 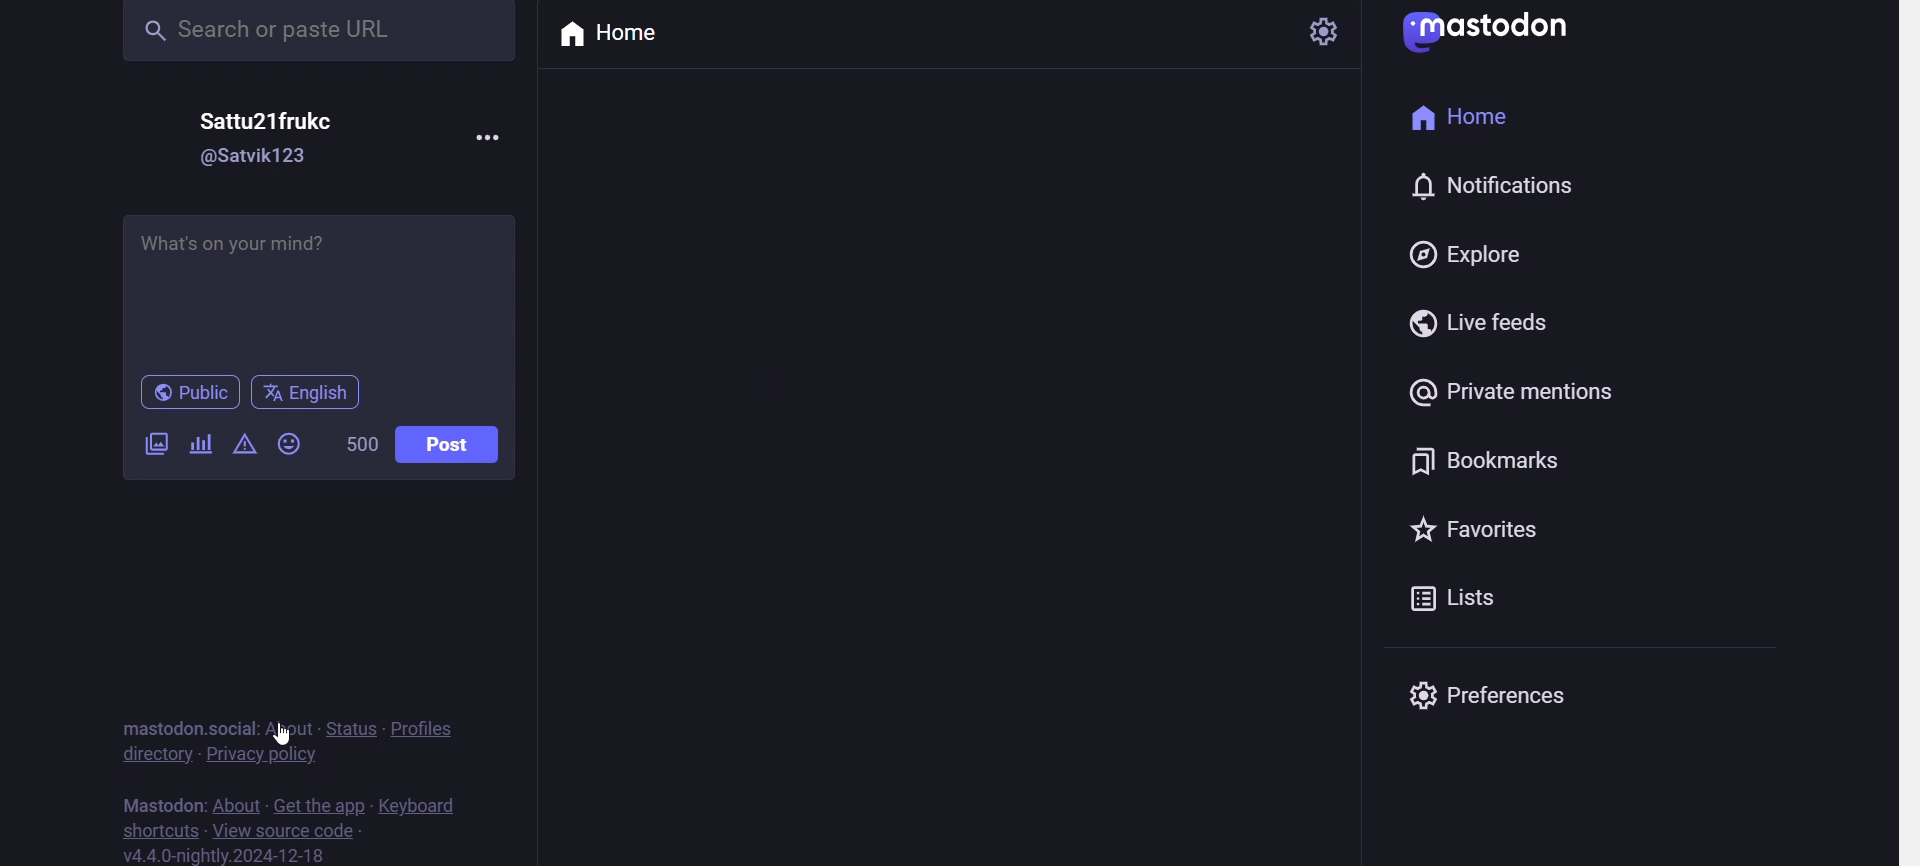 I want to click on english, so click(x=306, y=392).